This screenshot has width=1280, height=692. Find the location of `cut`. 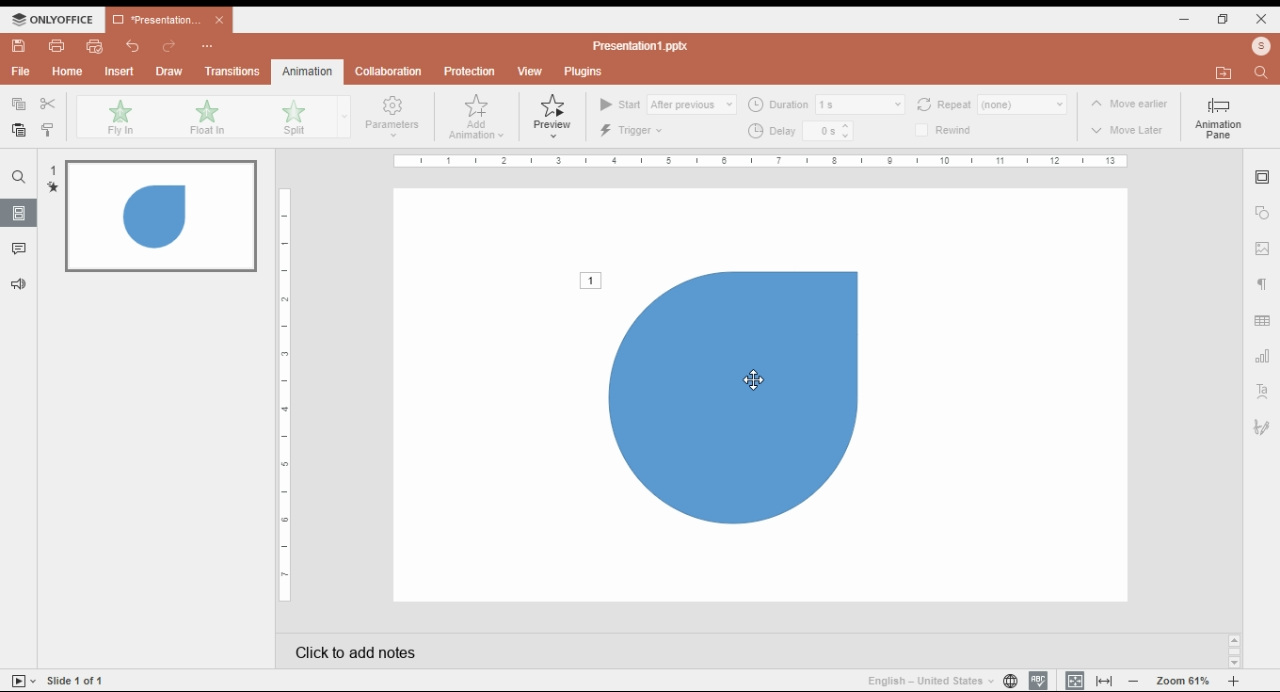

cut is located at coordinates (50, 104).